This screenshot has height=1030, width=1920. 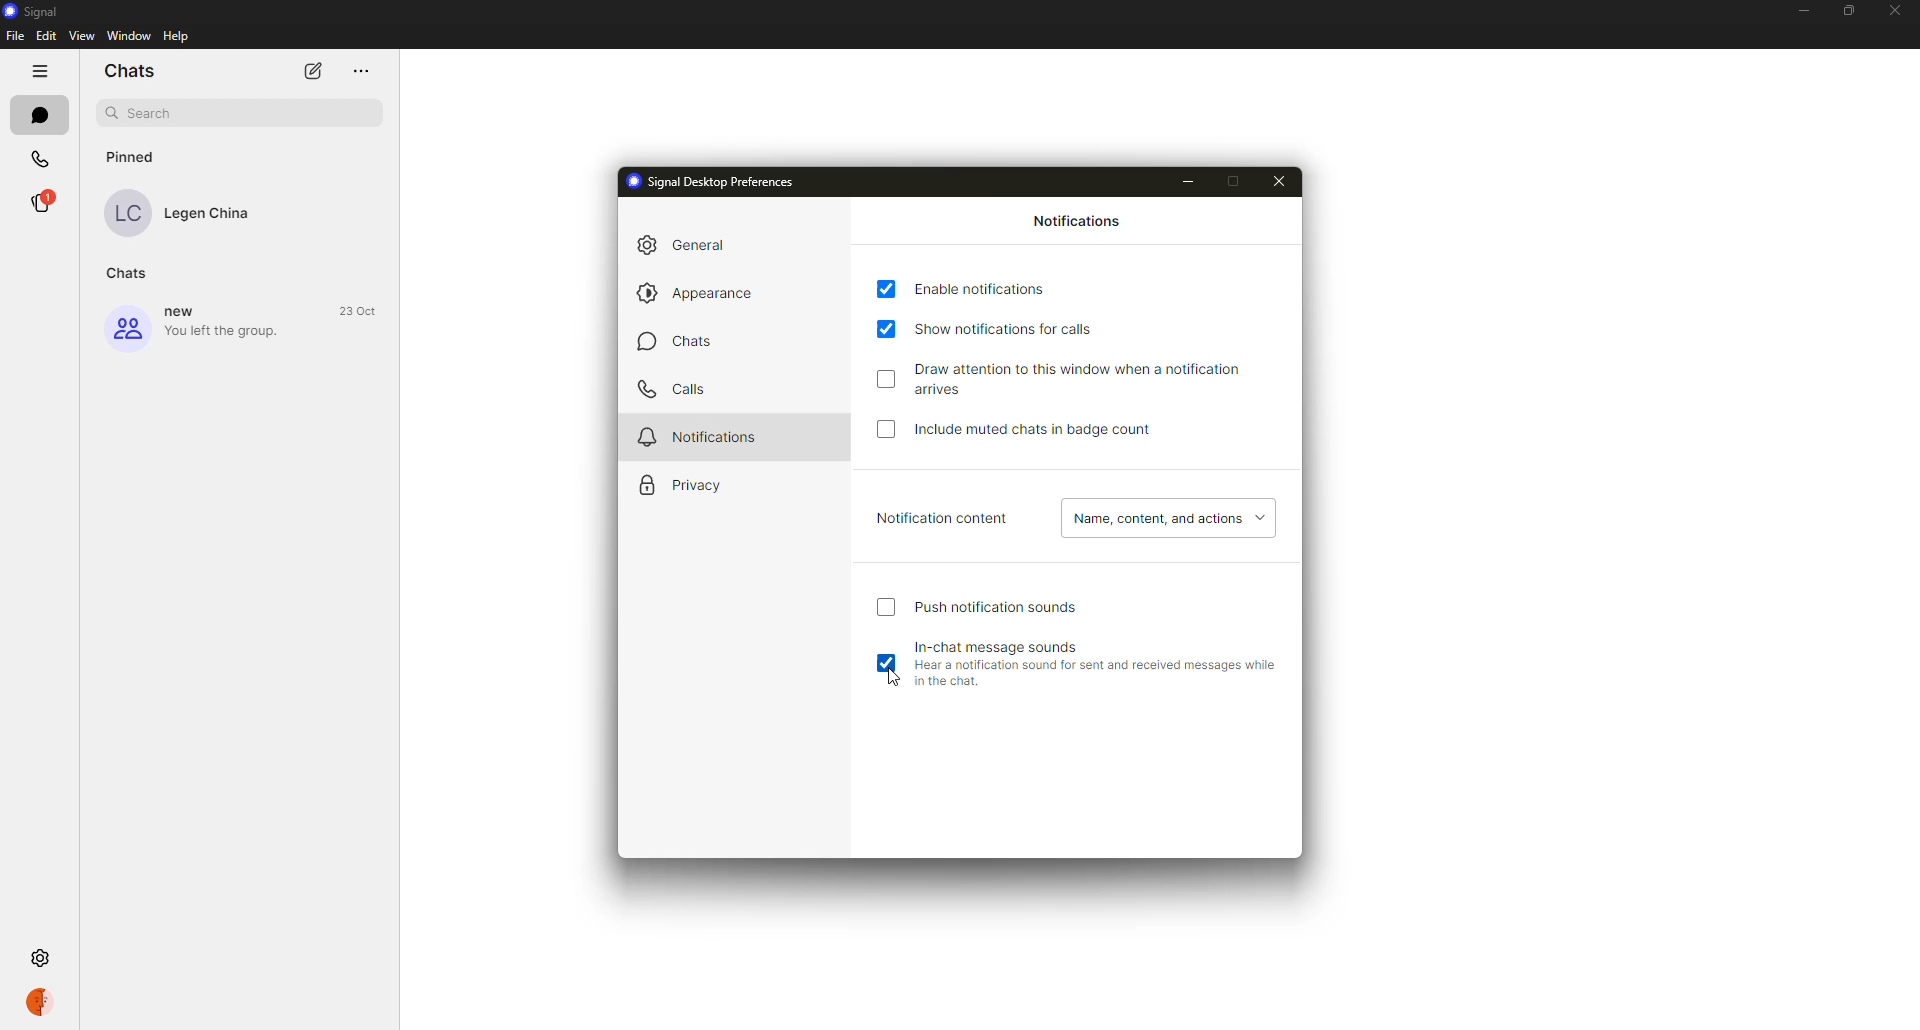 I want to click on general, so click(x=682, y=246).